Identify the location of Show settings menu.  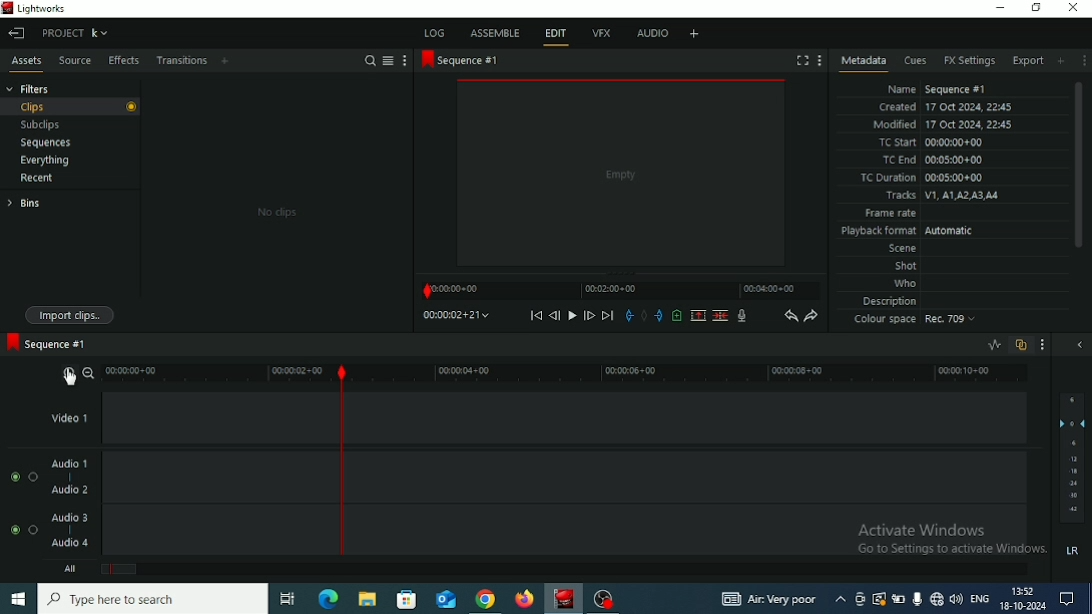
(1083, 61).